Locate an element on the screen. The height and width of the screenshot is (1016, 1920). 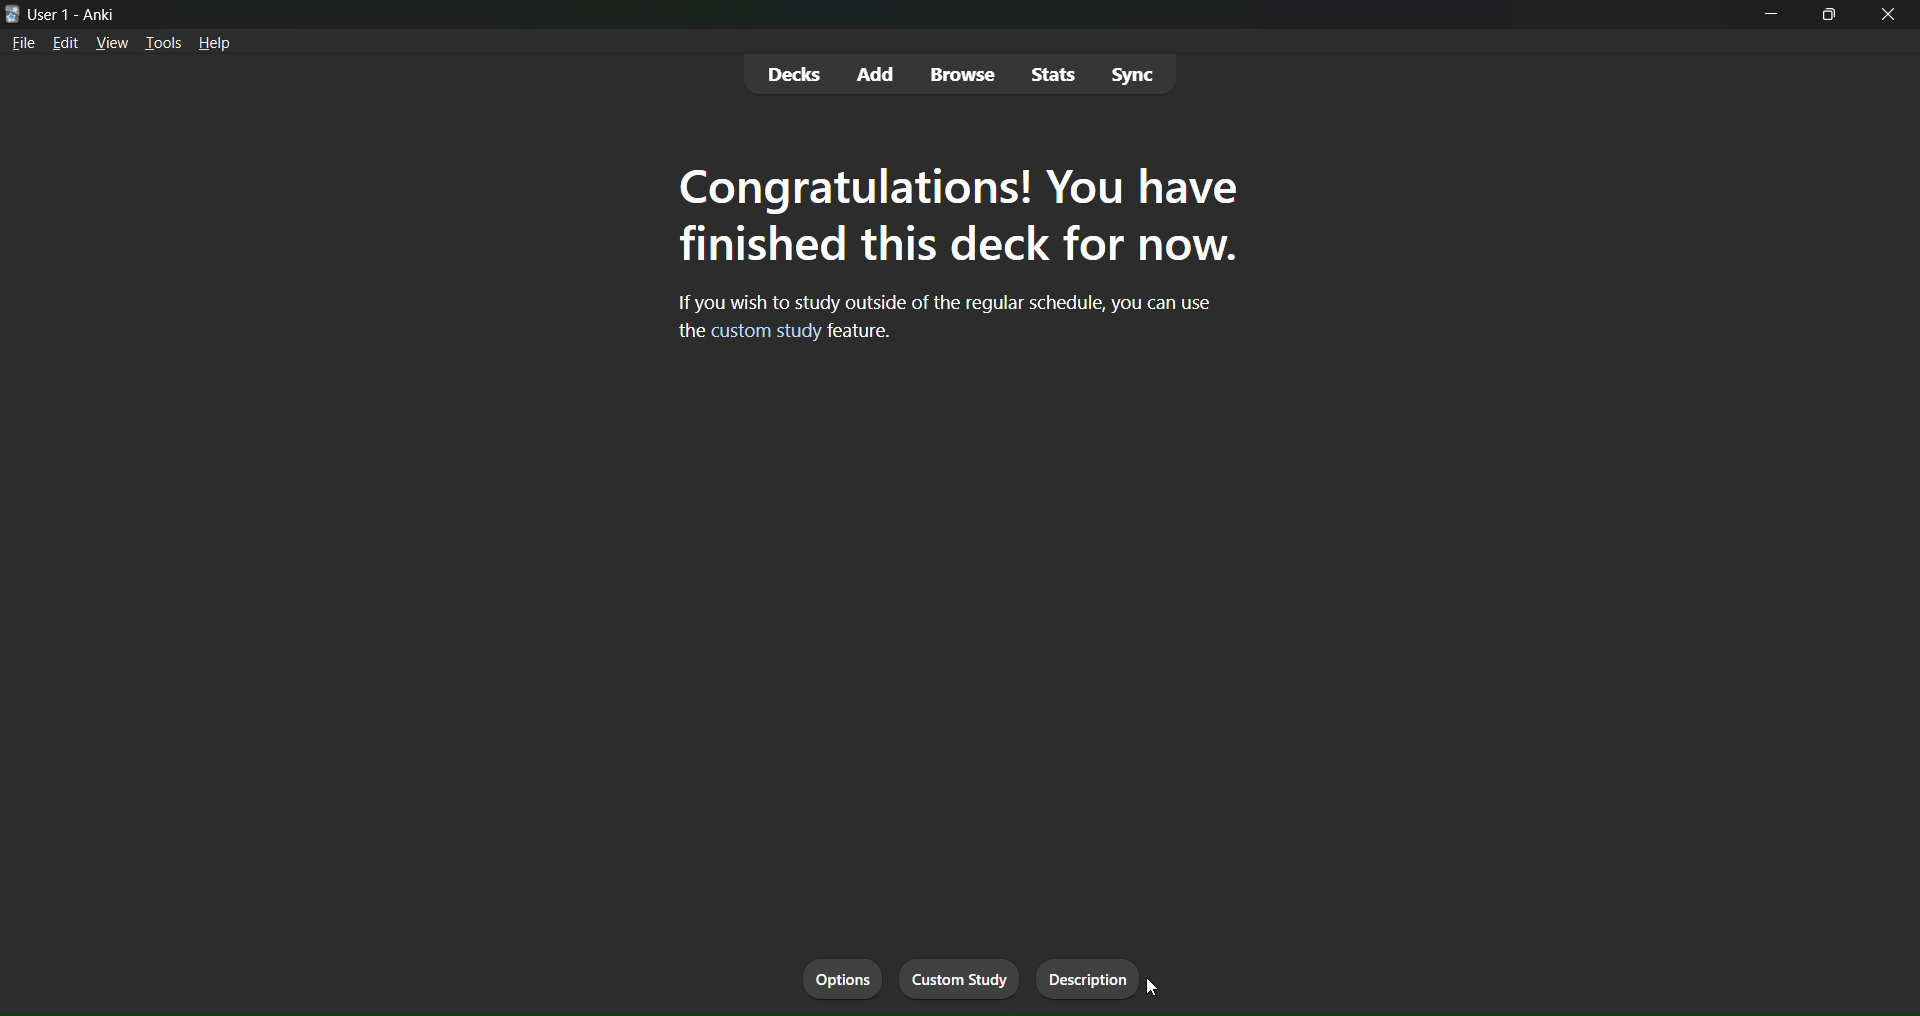
Sync is located at coordinates (1136, 75).